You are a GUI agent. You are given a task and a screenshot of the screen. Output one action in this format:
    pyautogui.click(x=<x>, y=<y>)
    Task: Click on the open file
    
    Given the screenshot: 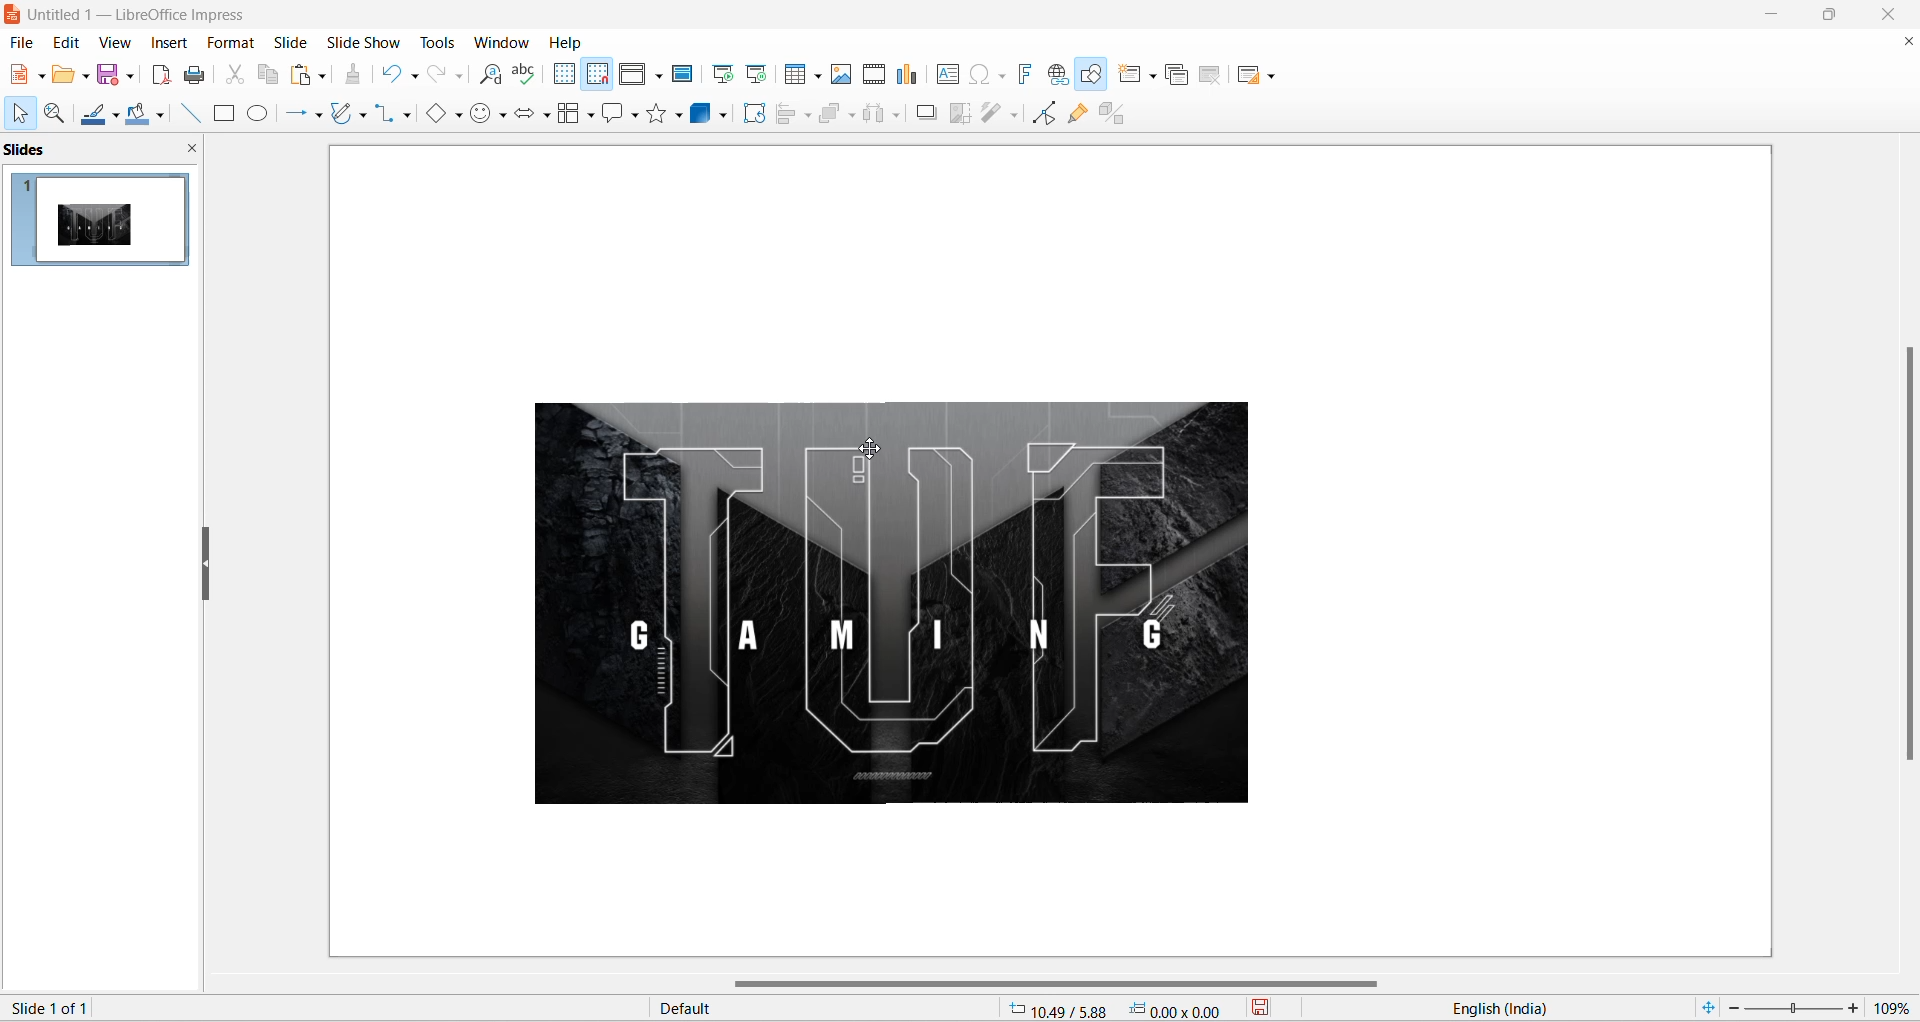 What is the action you would take?
    pyautogui.click(x=63, y=78)
    